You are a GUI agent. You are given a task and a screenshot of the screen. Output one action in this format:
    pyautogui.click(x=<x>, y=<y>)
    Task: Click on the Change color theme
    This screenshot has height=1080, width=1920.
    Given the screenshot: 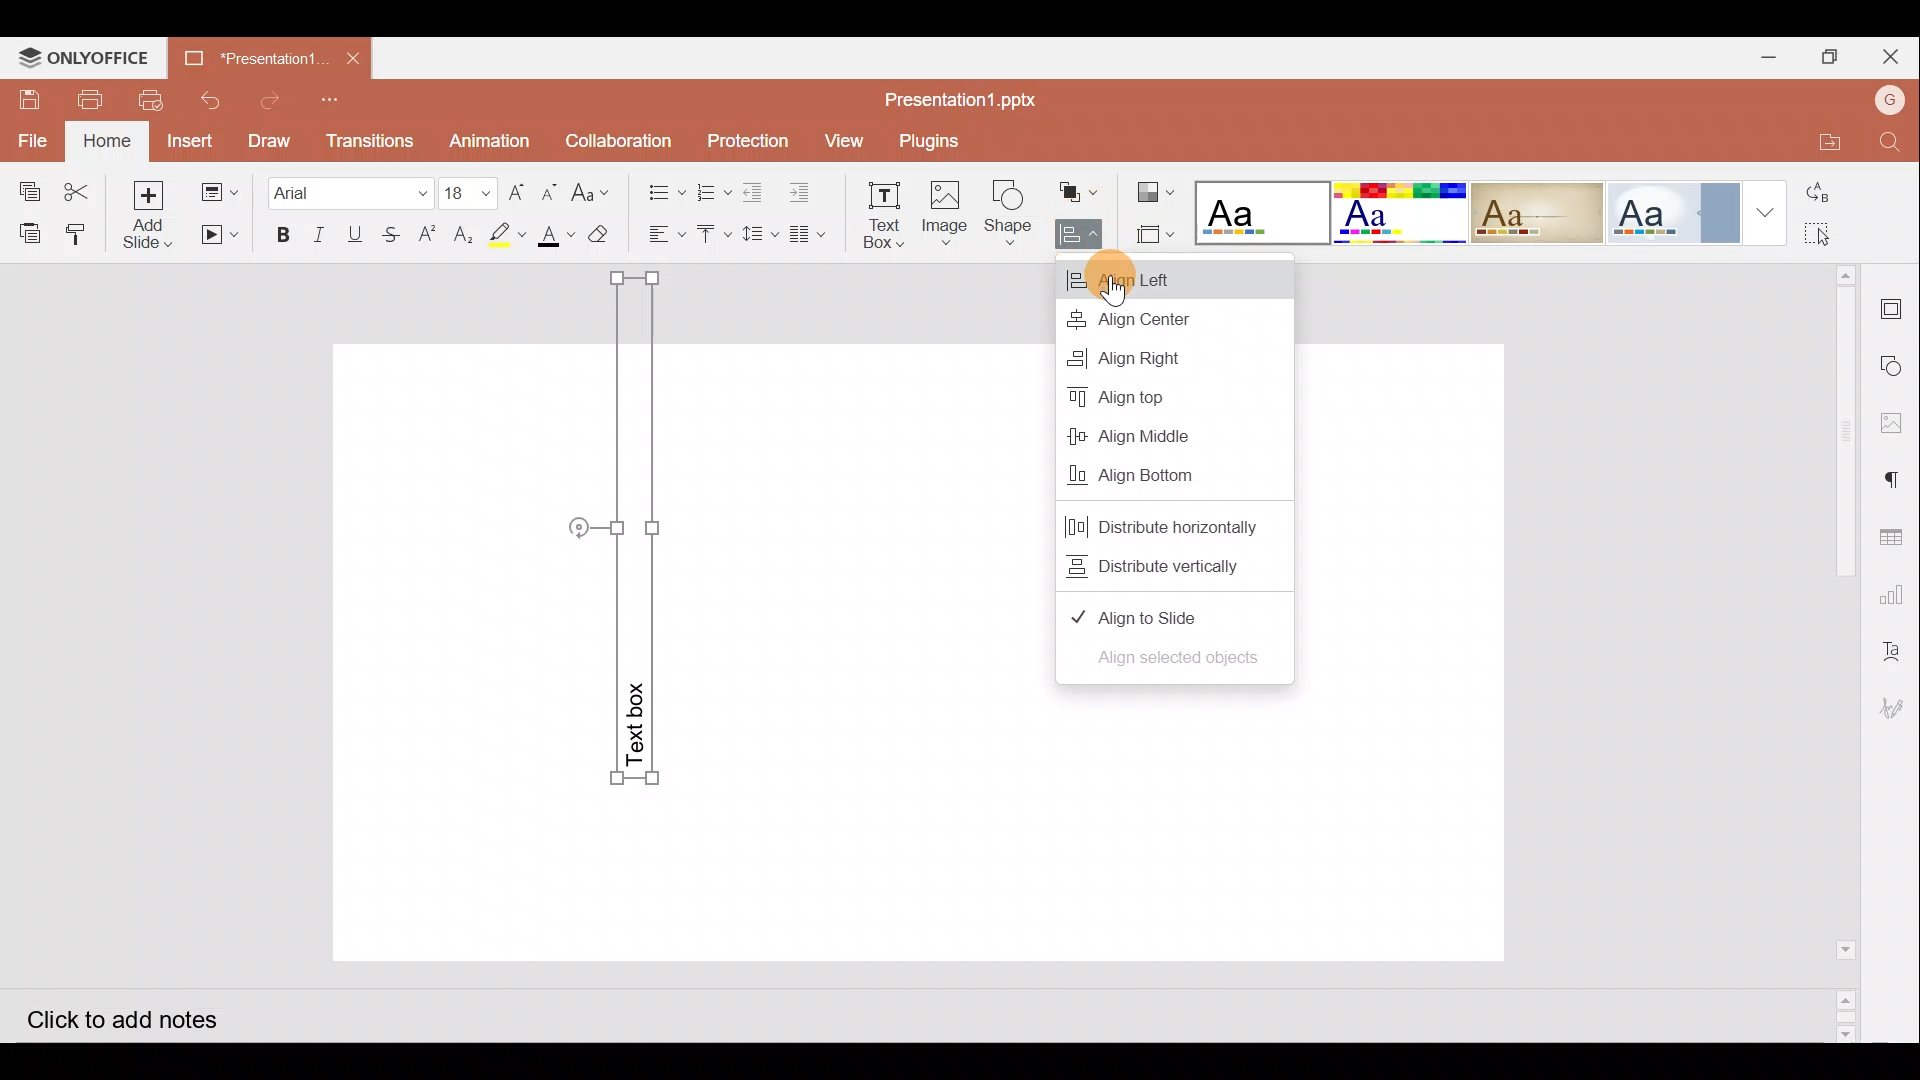 What is the action you would take?
    pyautogui.click(x=1154, y=191)
    